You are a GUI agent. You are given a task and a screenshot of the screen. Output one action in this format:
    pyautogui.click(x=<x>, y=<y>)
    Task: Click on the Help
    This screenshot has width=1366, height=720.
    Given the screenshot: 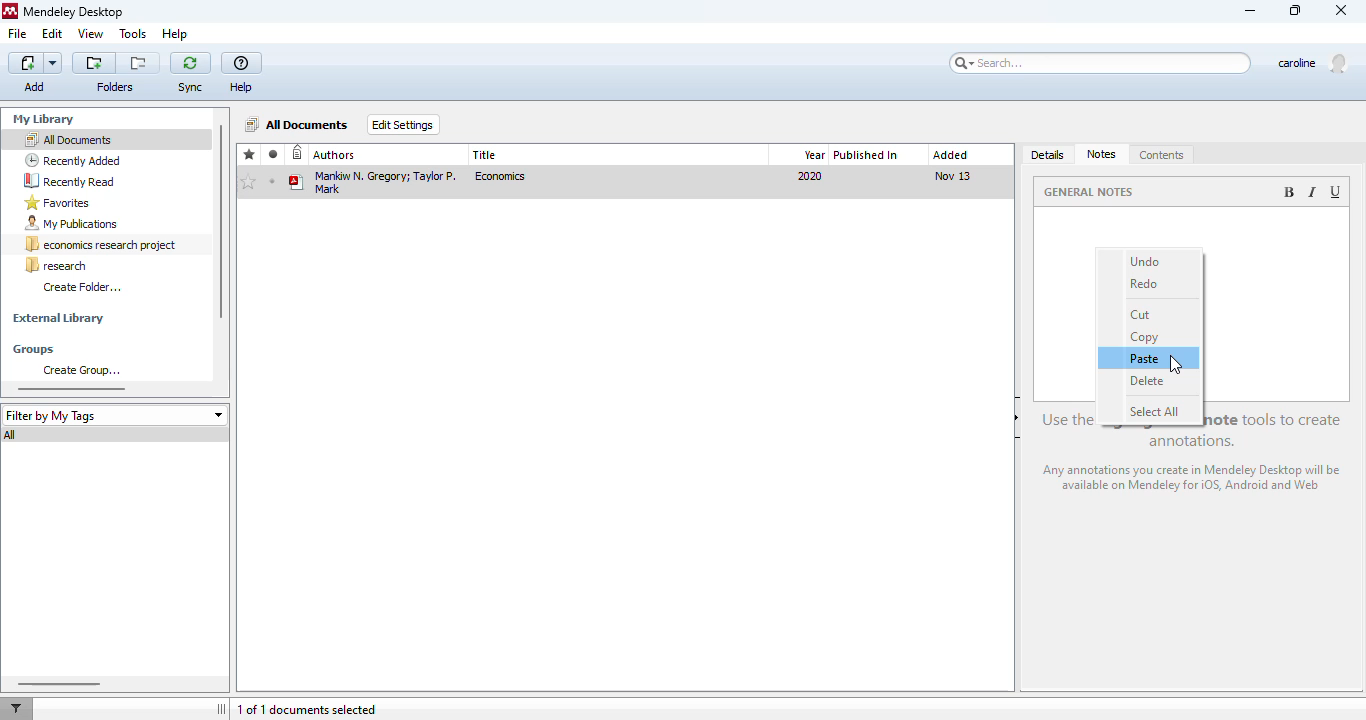 What is the action you would take?
    pyautogui.click(x=245, y=87)
    